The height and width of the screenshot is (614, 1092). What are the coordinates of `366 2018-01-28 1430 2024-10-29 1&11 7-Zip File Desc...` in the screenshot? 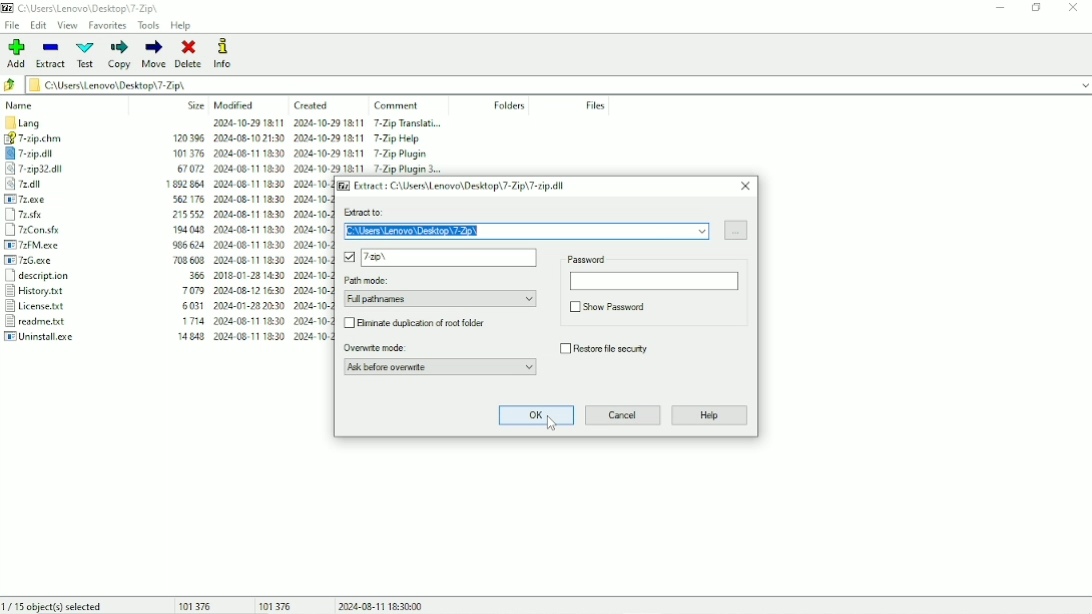 It's located at (250, 276).